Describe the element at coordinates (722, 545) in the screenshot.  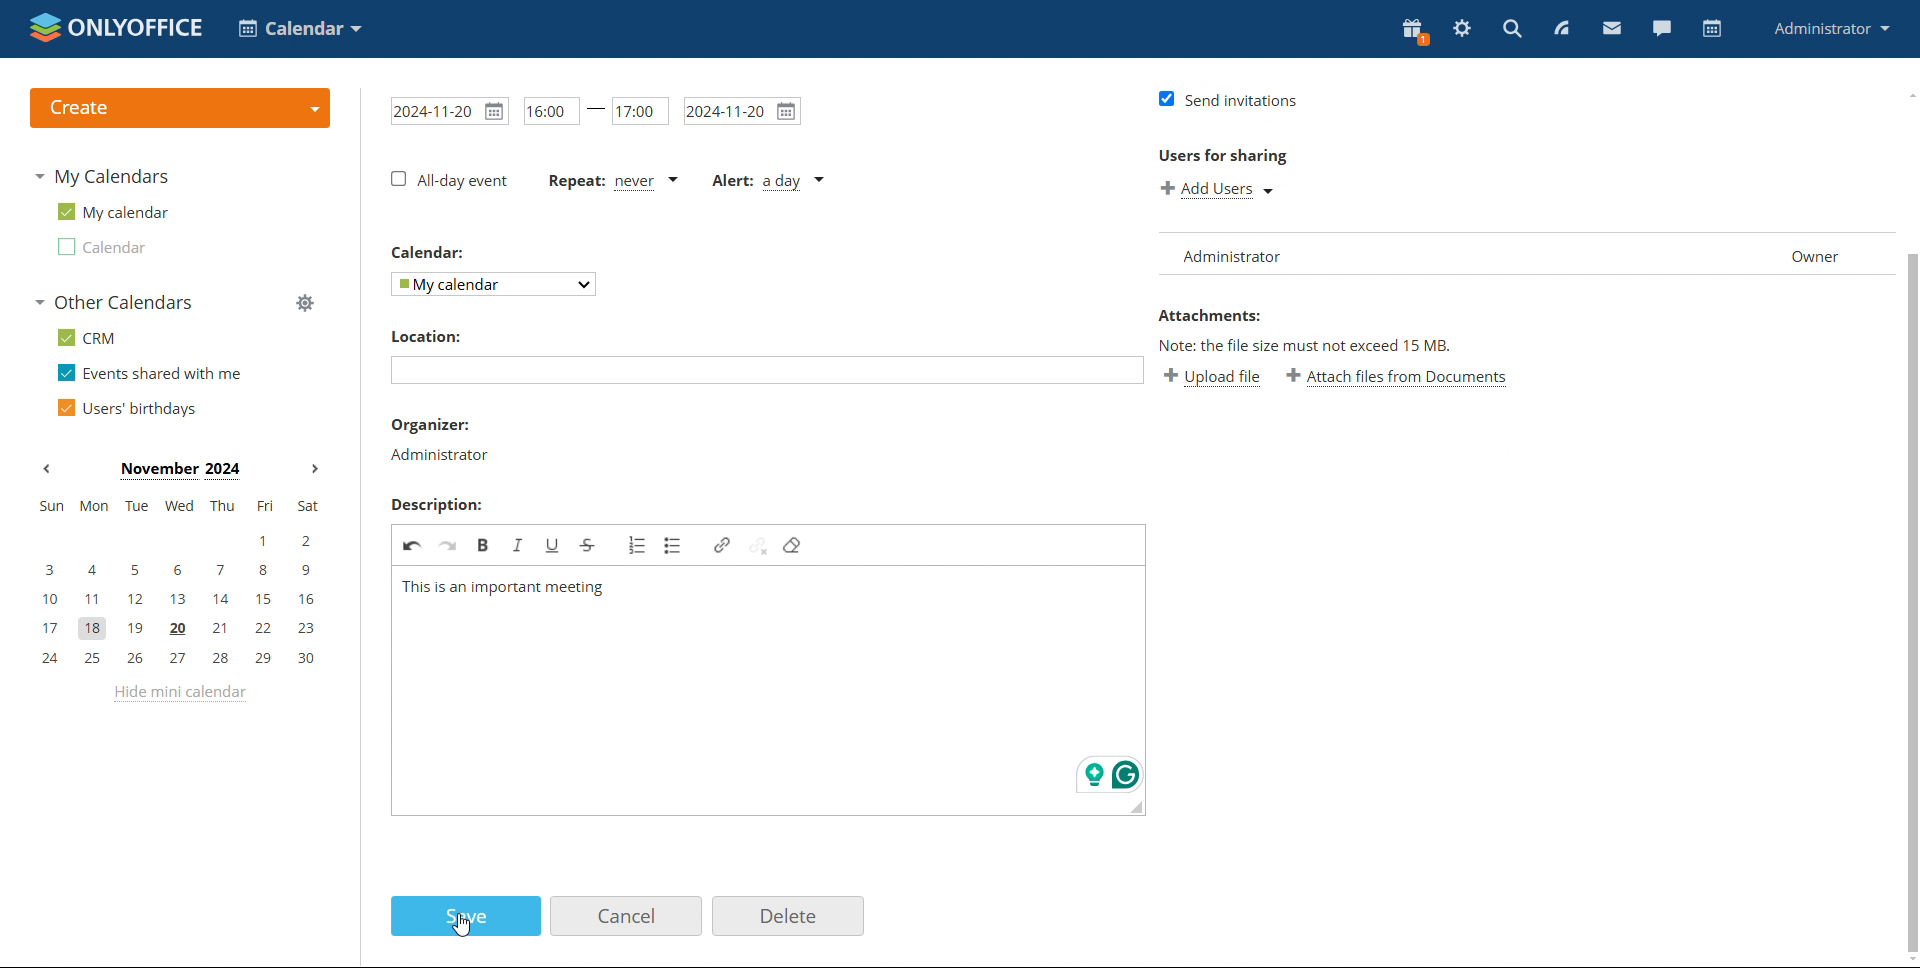
I see `link` at that location.